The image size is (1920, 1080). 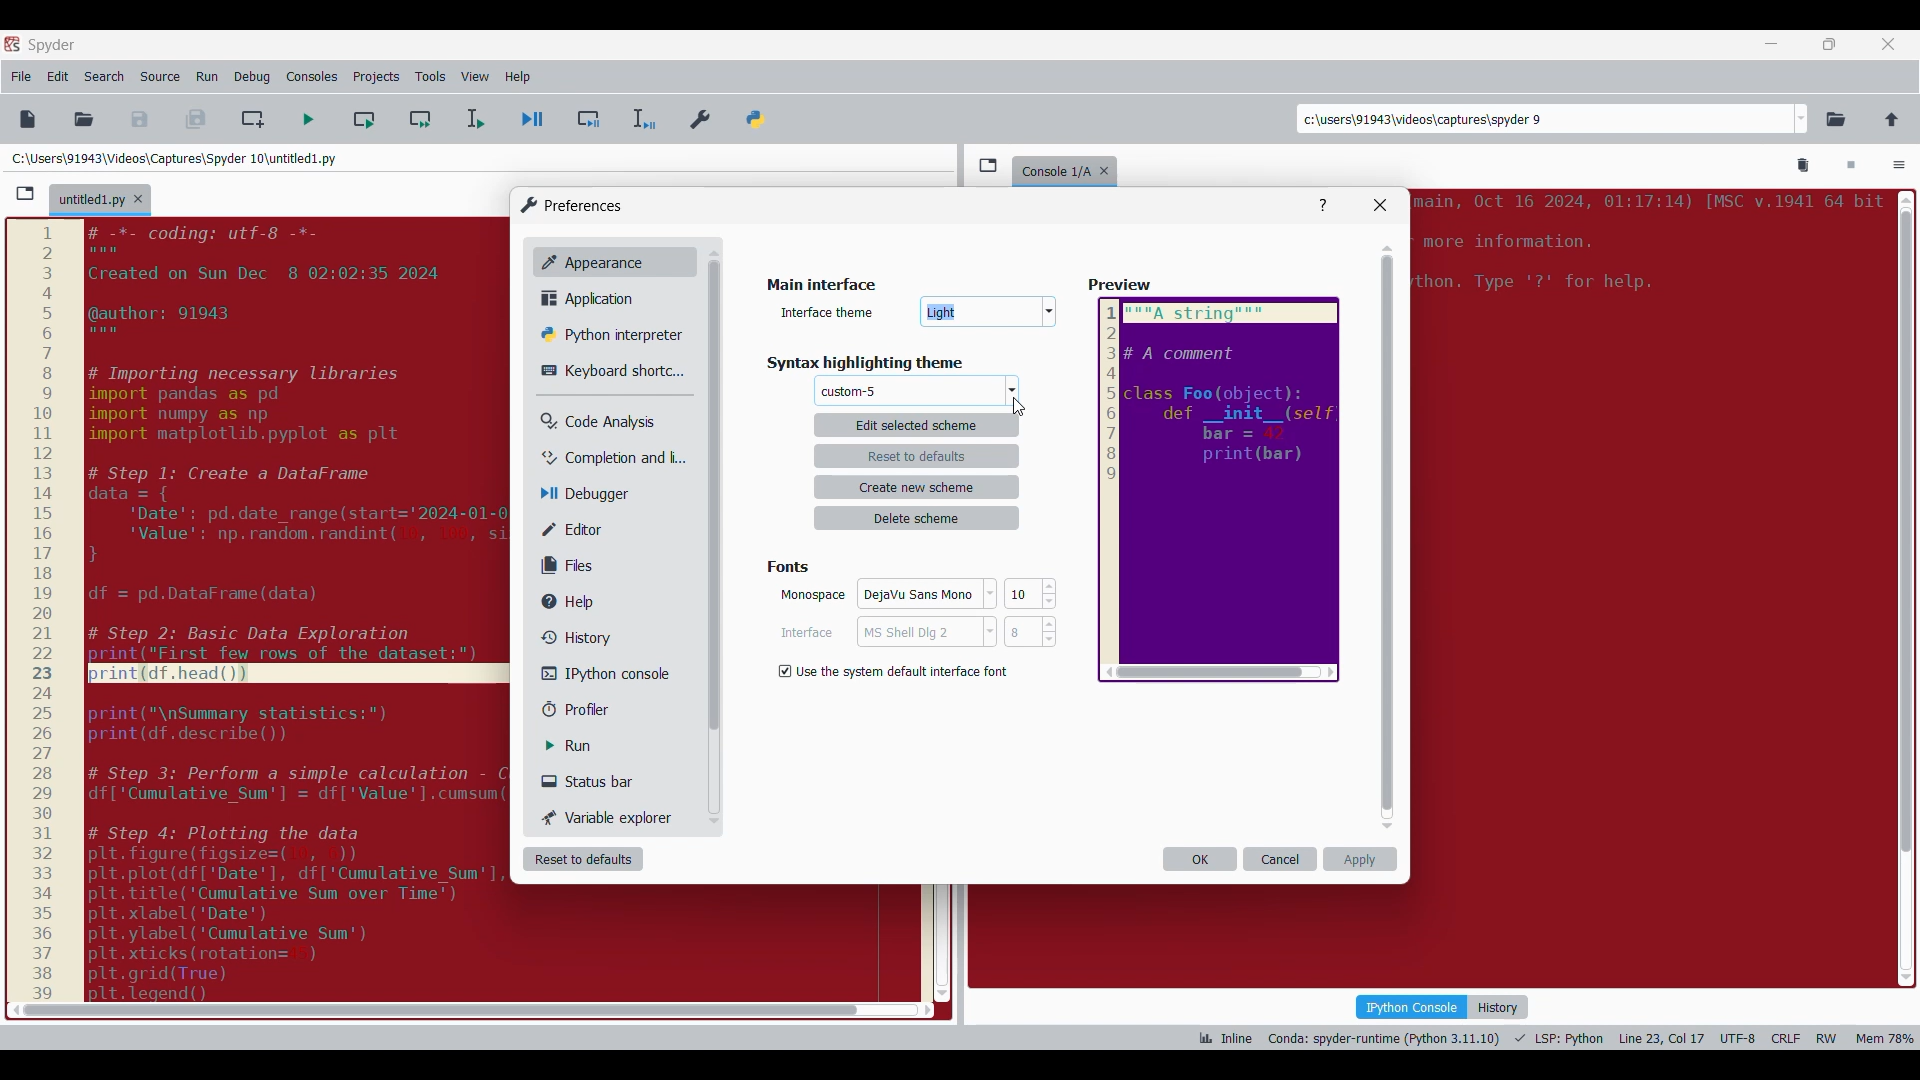 What do you see at coordinates (517, 77) in the screenshot?
I see `Help menu` at bounding box center [517, 77].